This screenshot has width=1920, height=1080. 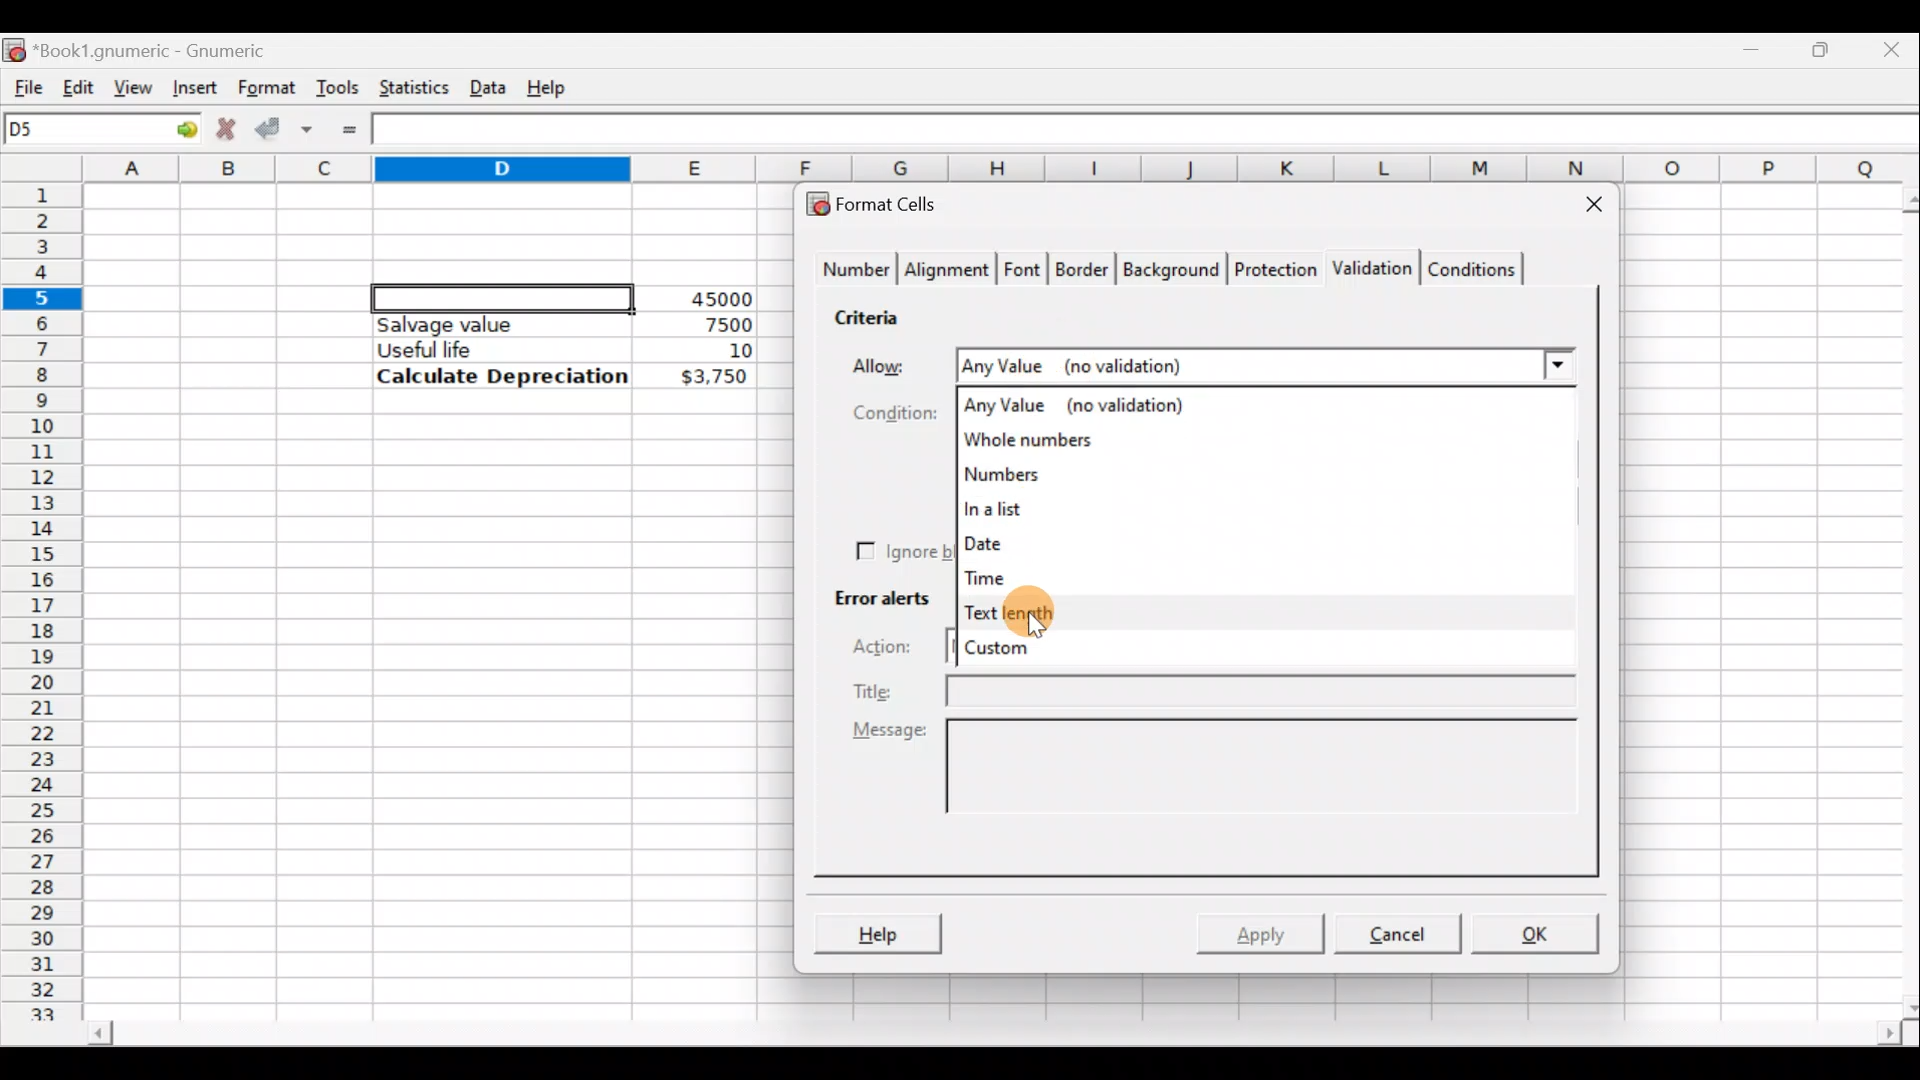 I want to click on Format cells, so click(x=883, y=200).